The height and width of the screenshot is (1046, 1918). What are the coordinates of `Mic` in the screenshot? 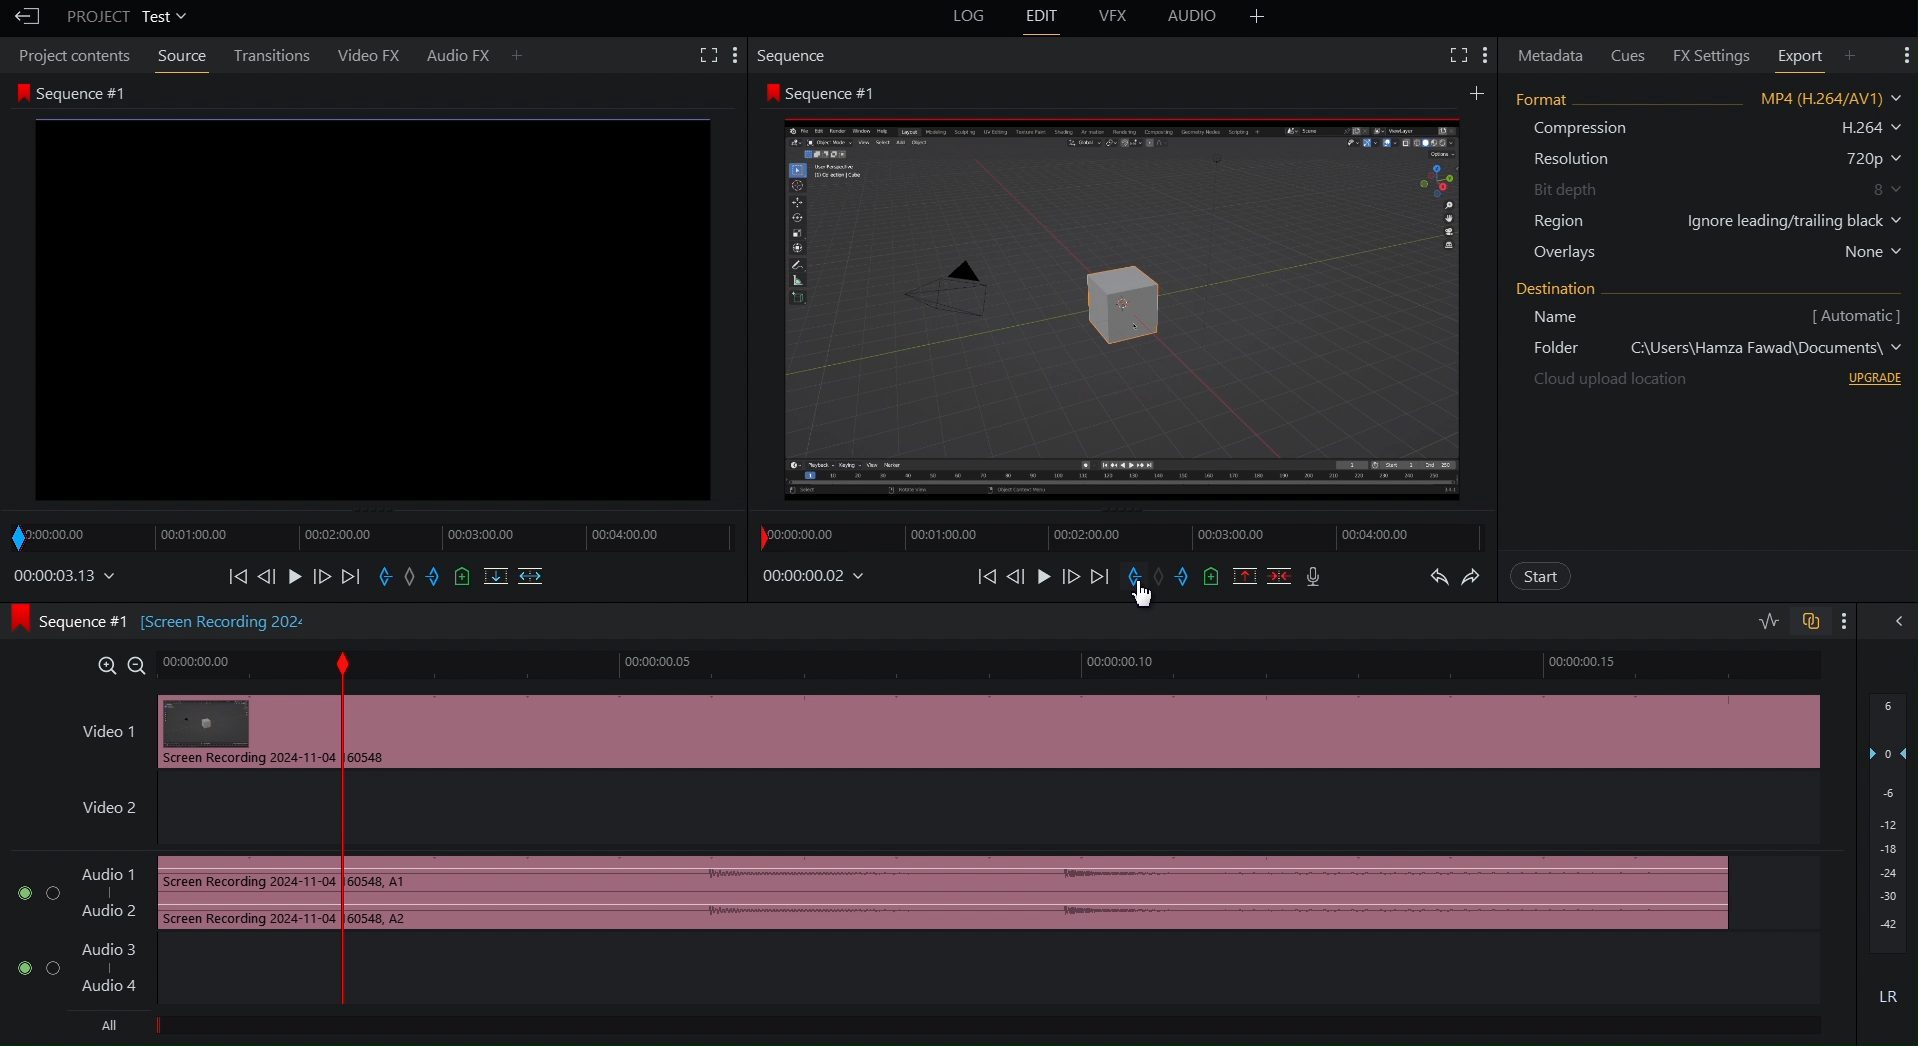 It's located at (1318, 578).